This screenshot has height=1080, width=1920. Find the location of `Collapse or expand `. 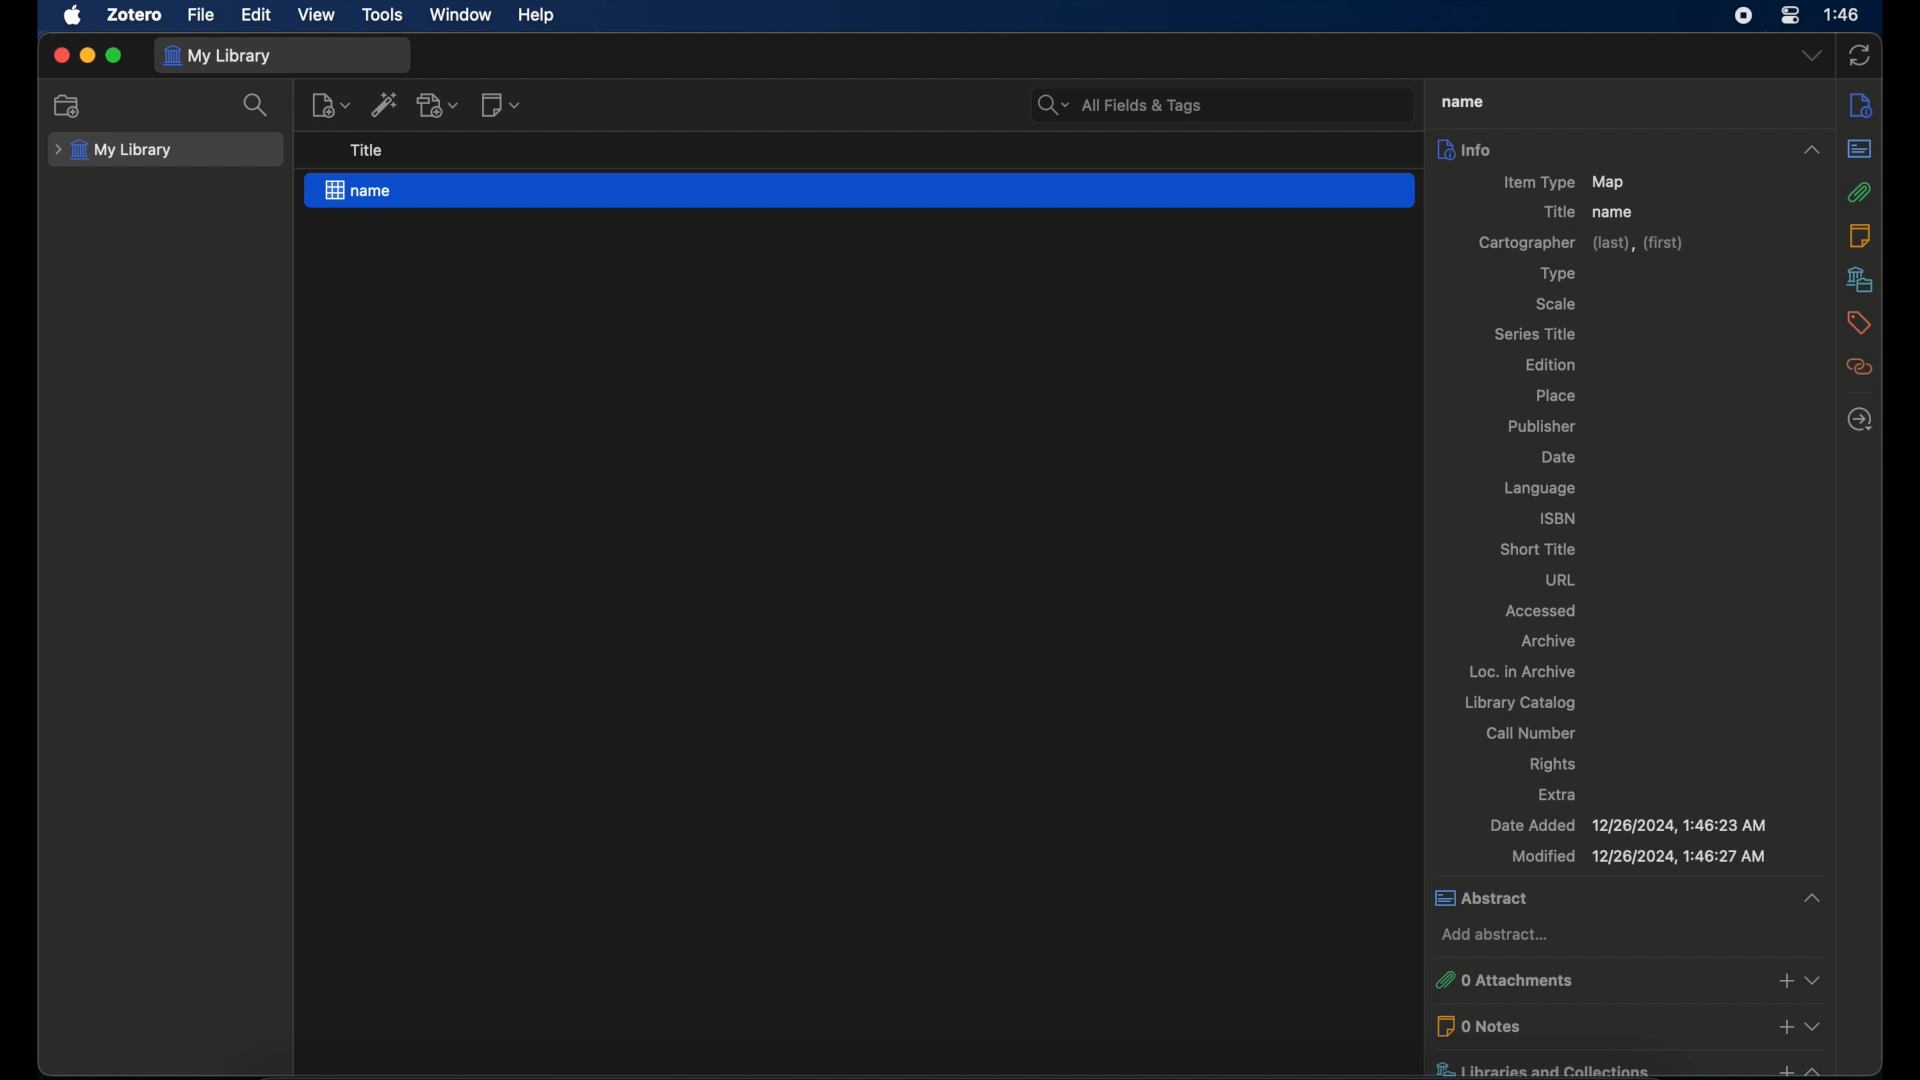

Collapse or expand  is located at coordinates (1811, 151).